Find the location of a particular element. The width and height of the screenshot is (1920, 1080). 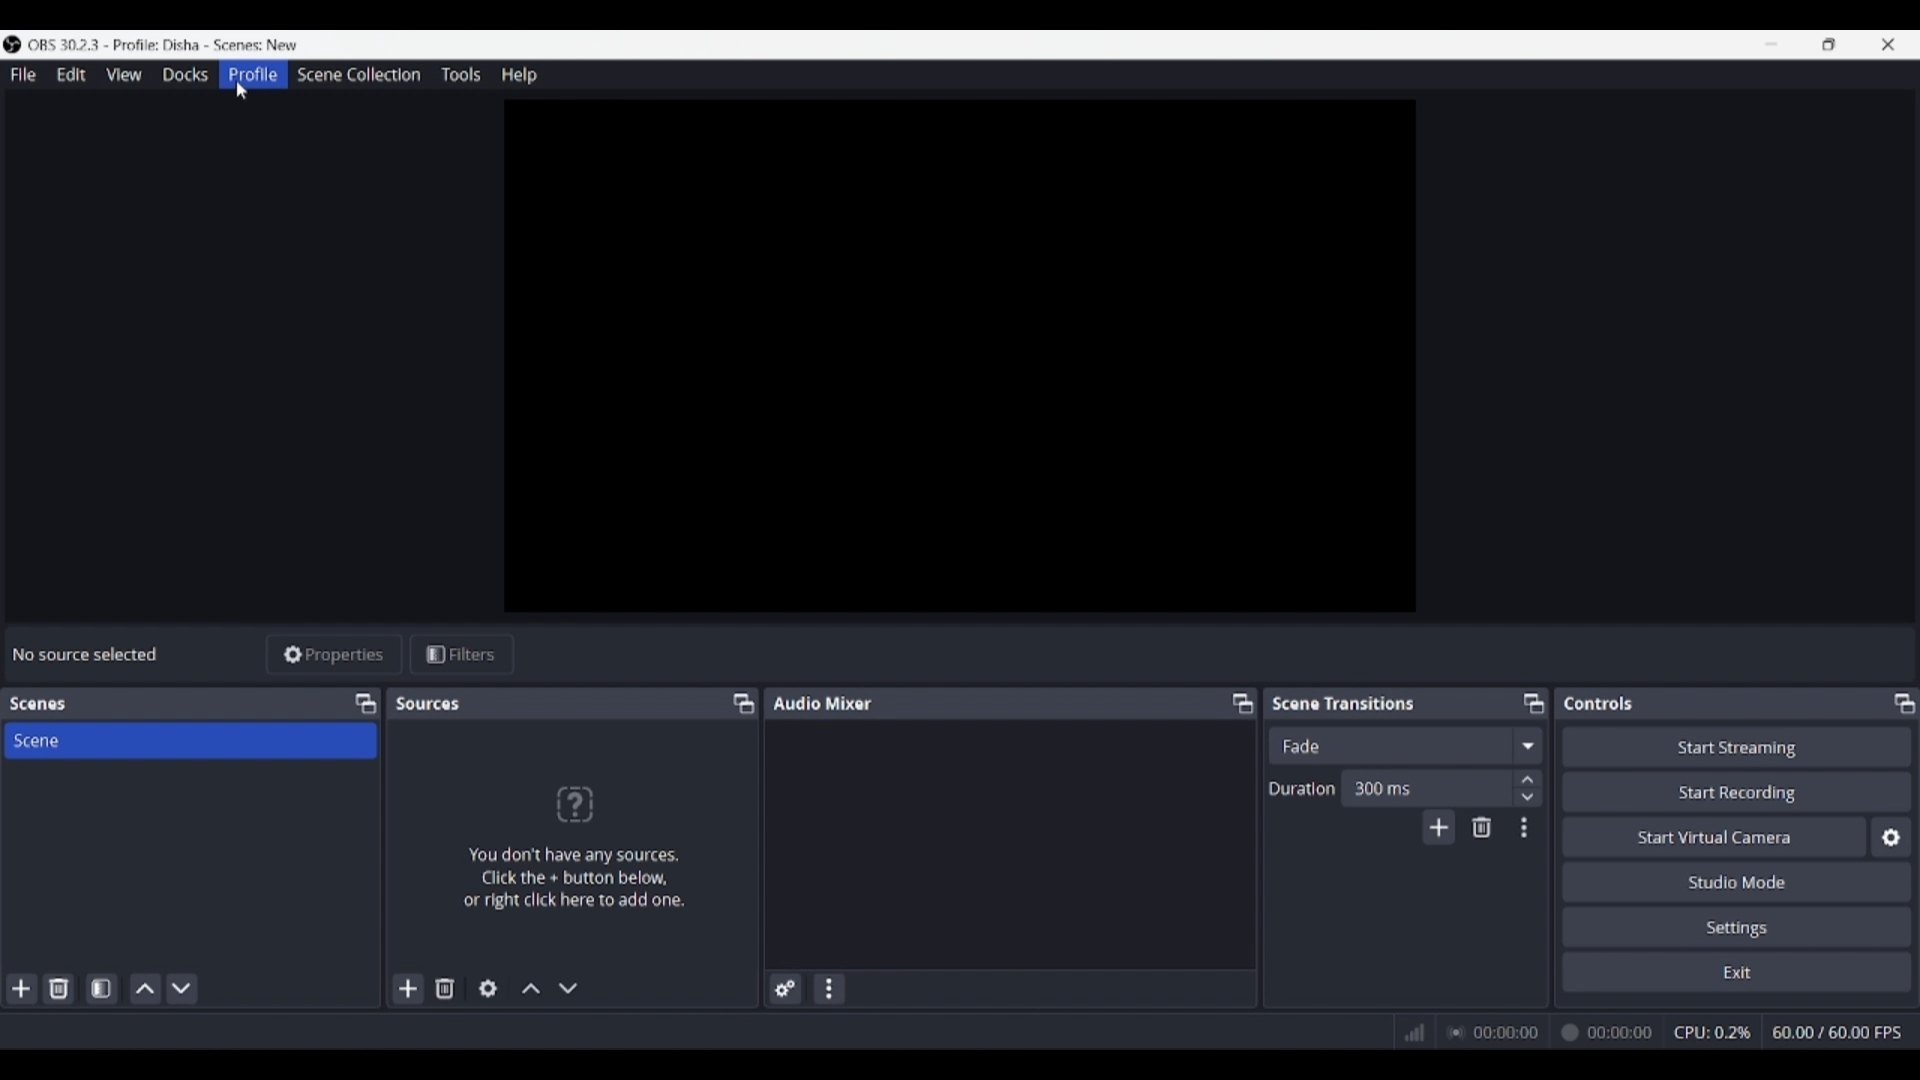

Minimize is located at coordinates (1771, 44).